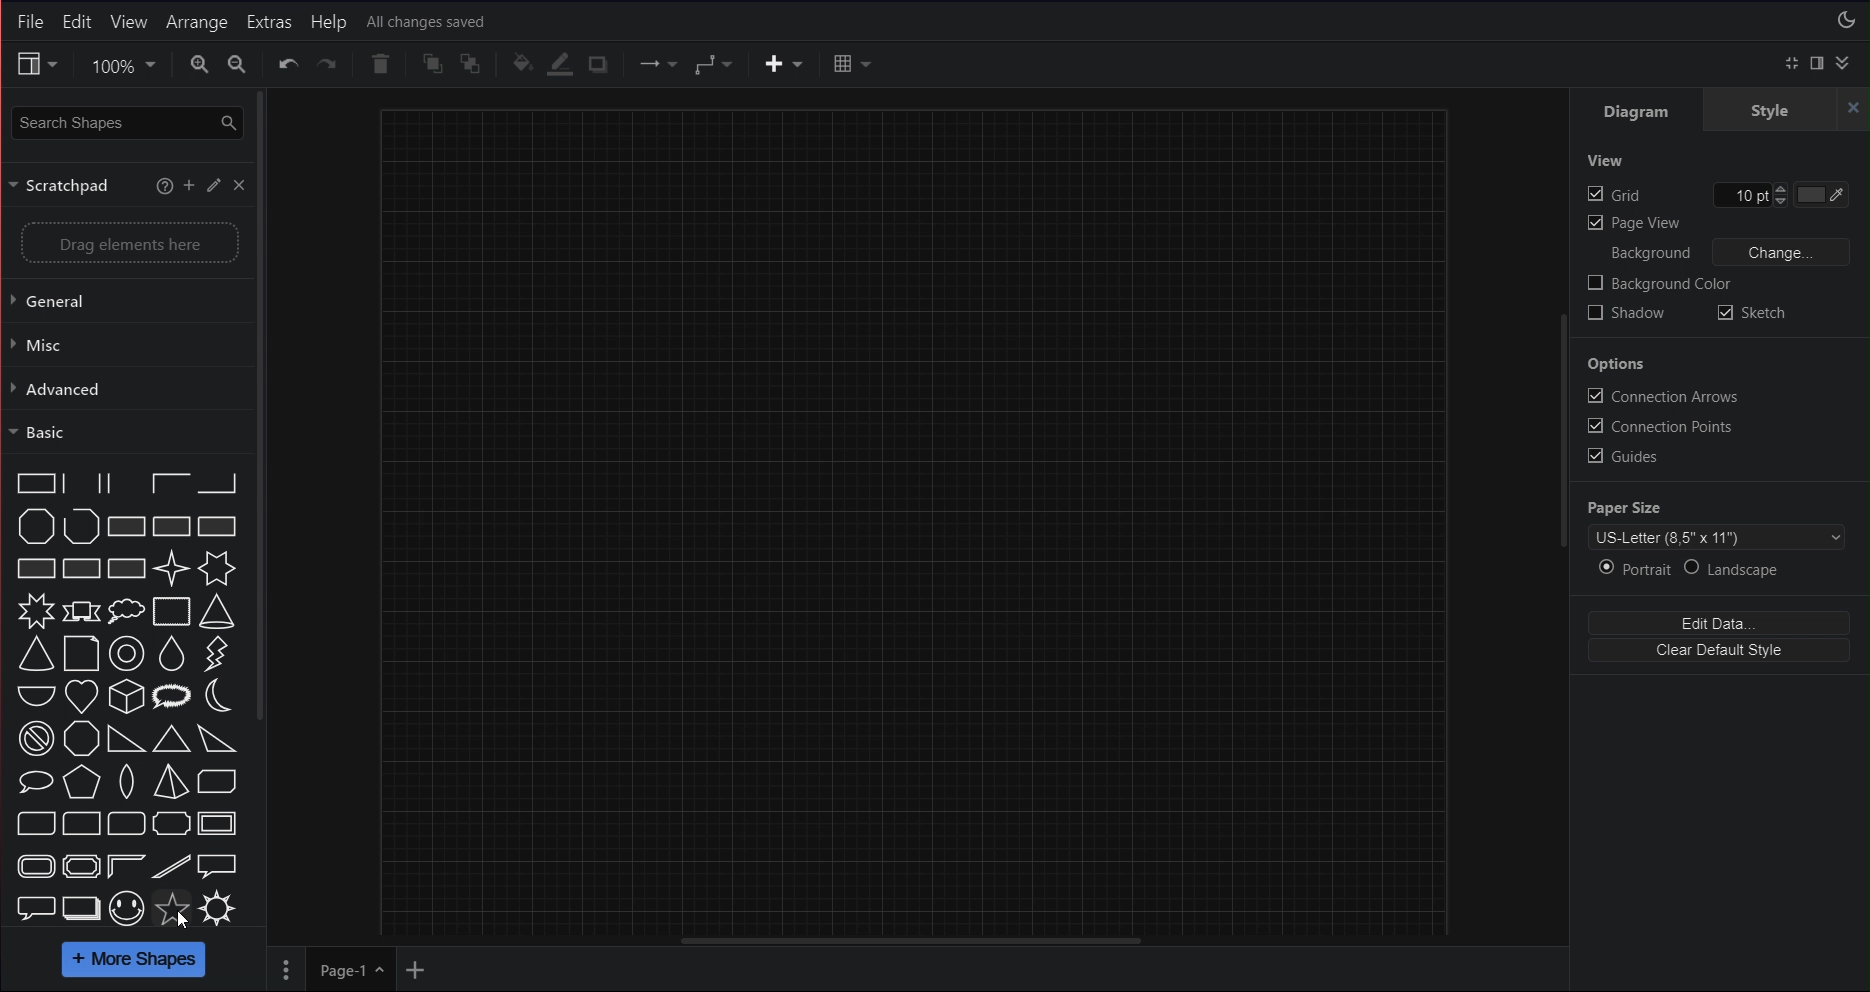  Describe the element at coordinates (30, 22) in the screenshot. I see `File` at that location.